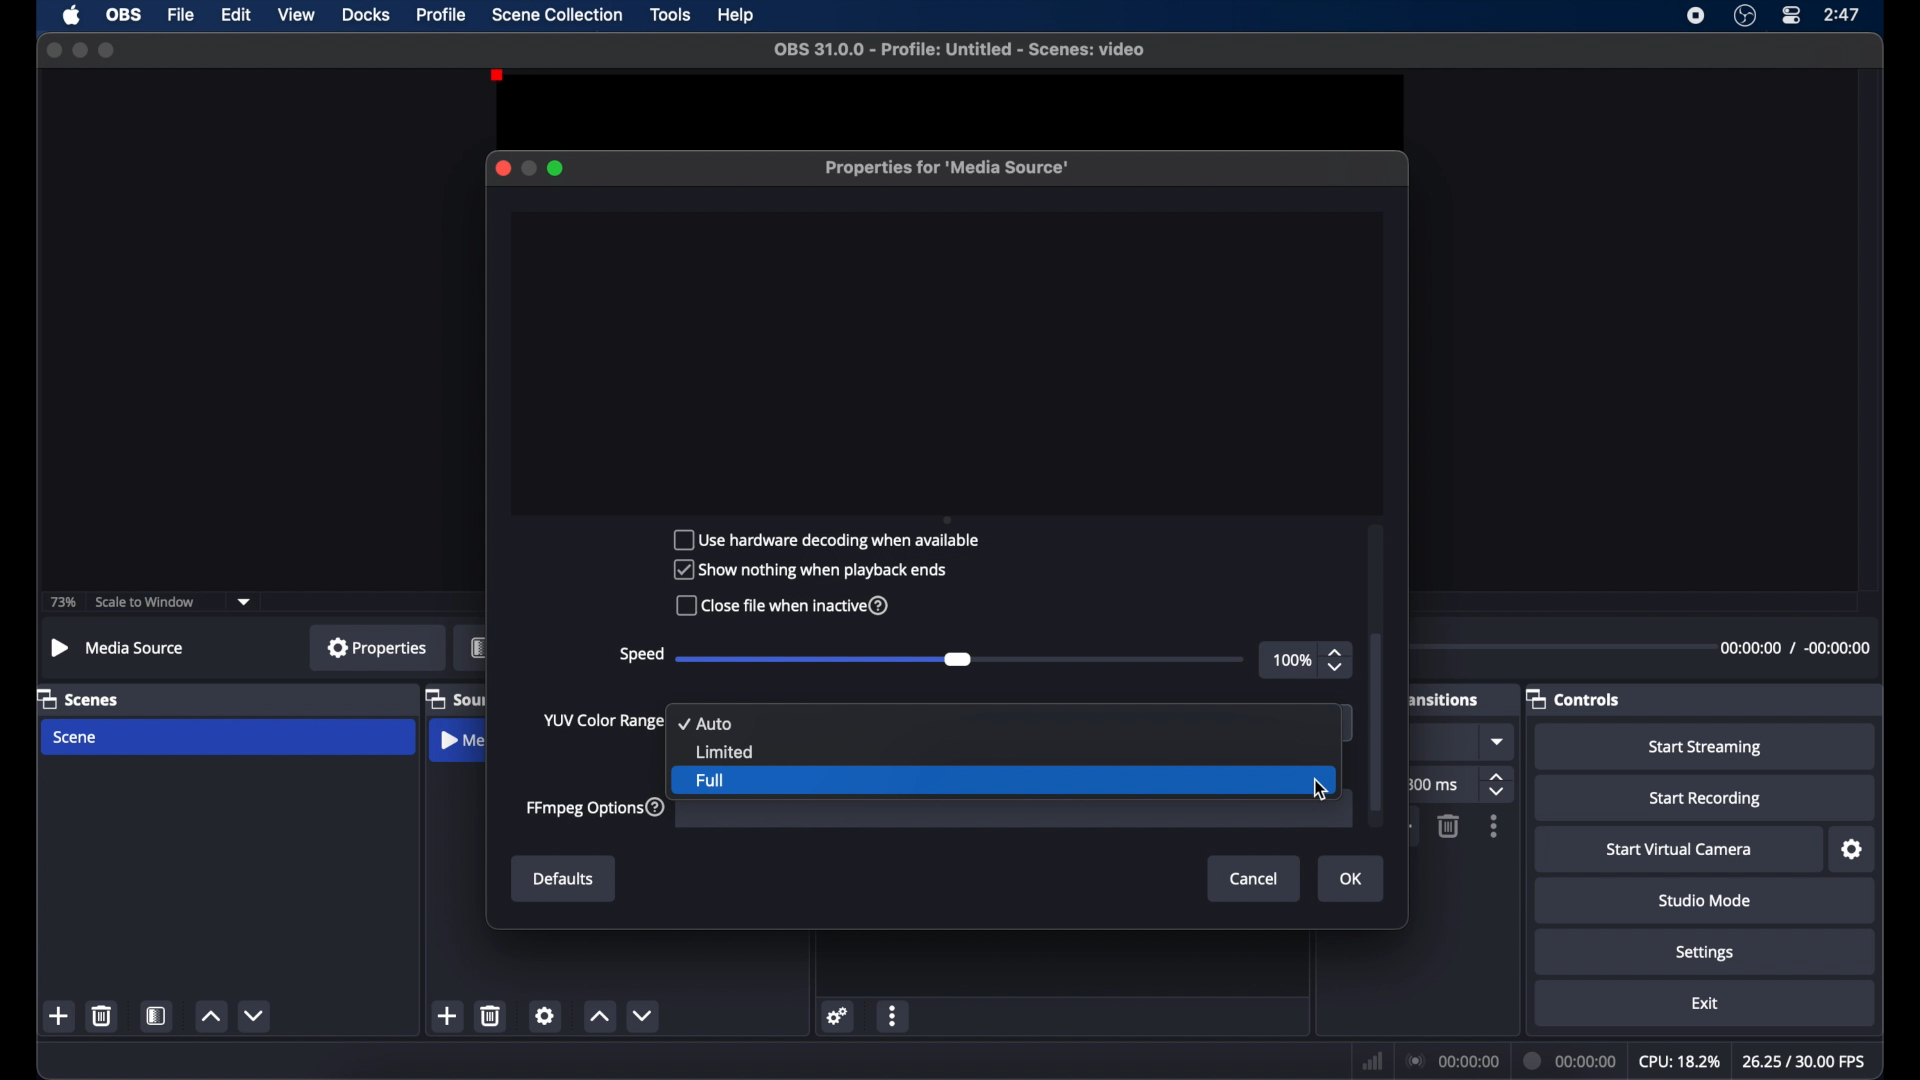 The height and width of the screenshot is (1080, 1920). Describe the element at coordinates (1349, 879) in the screenshot. I see `Ok` at that location.